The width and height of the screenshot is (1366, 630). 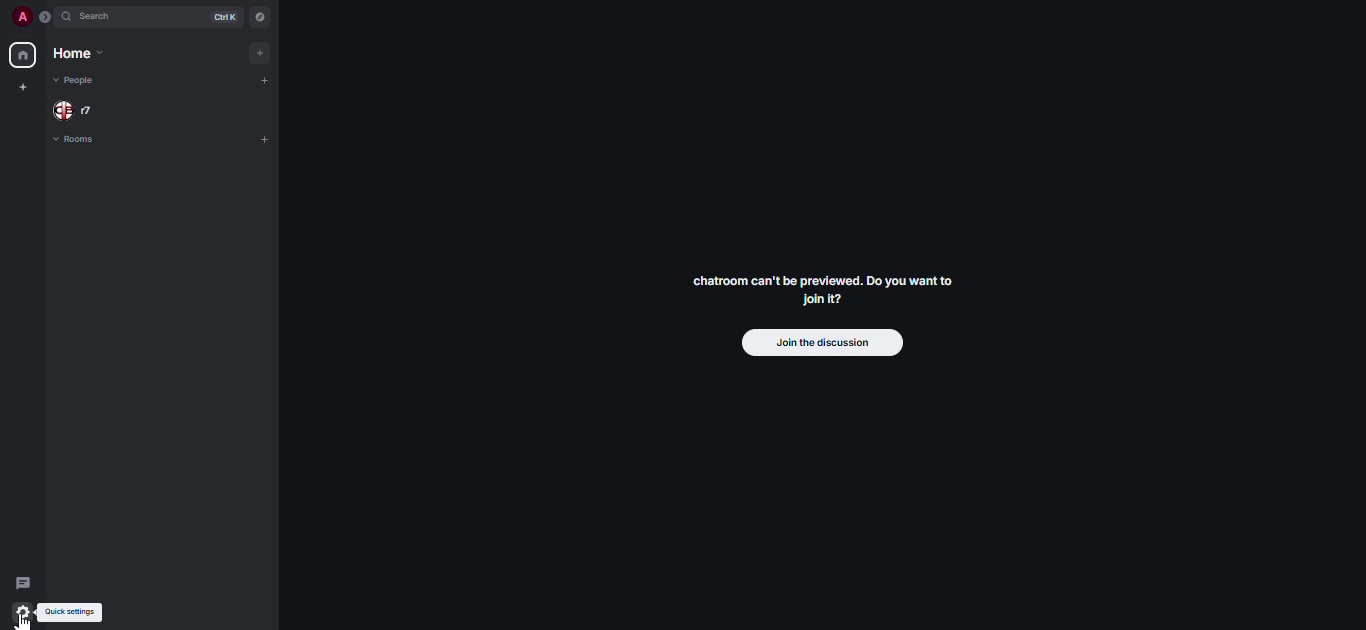 What do you see at coordinates (820, 343) in the screenshot?
I see `join the discussion` at bounding box center [820, 343].